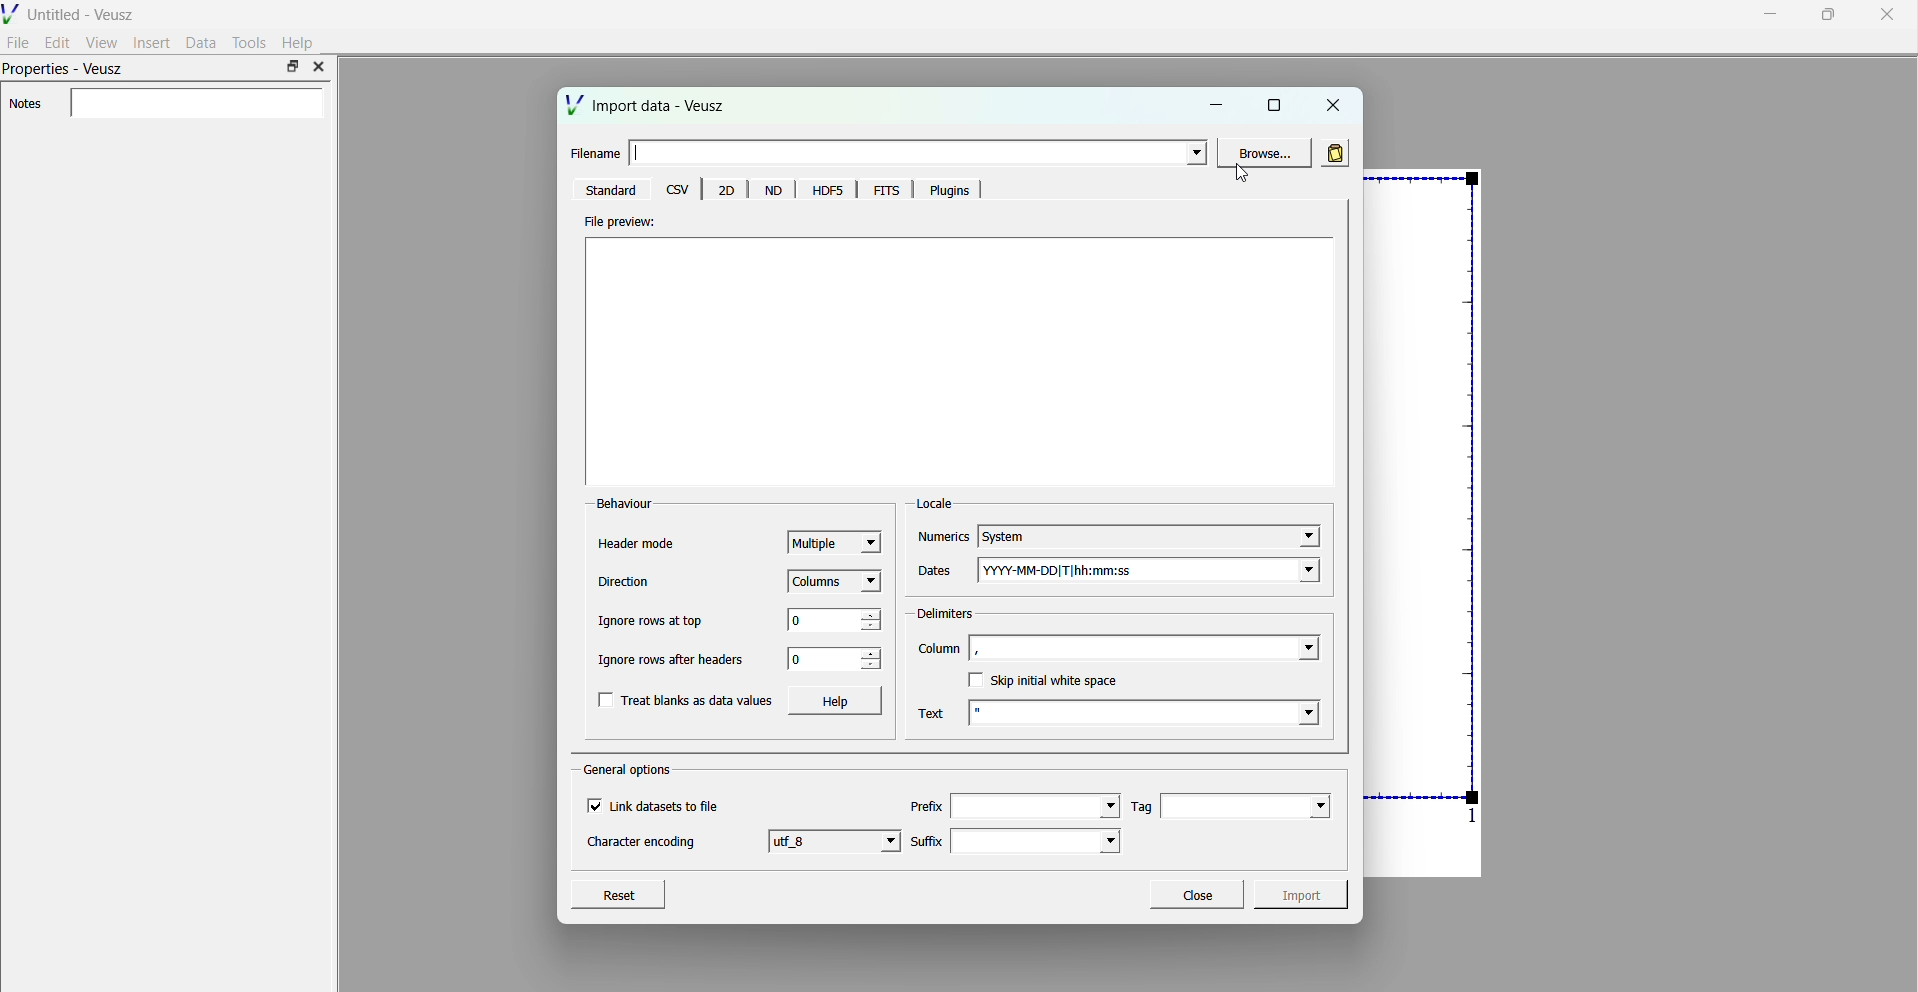 The width and height of the screenshot is (1918, 992). Describe the element at coordinates (727, 191) in the screenshot. I see `20` at that location.